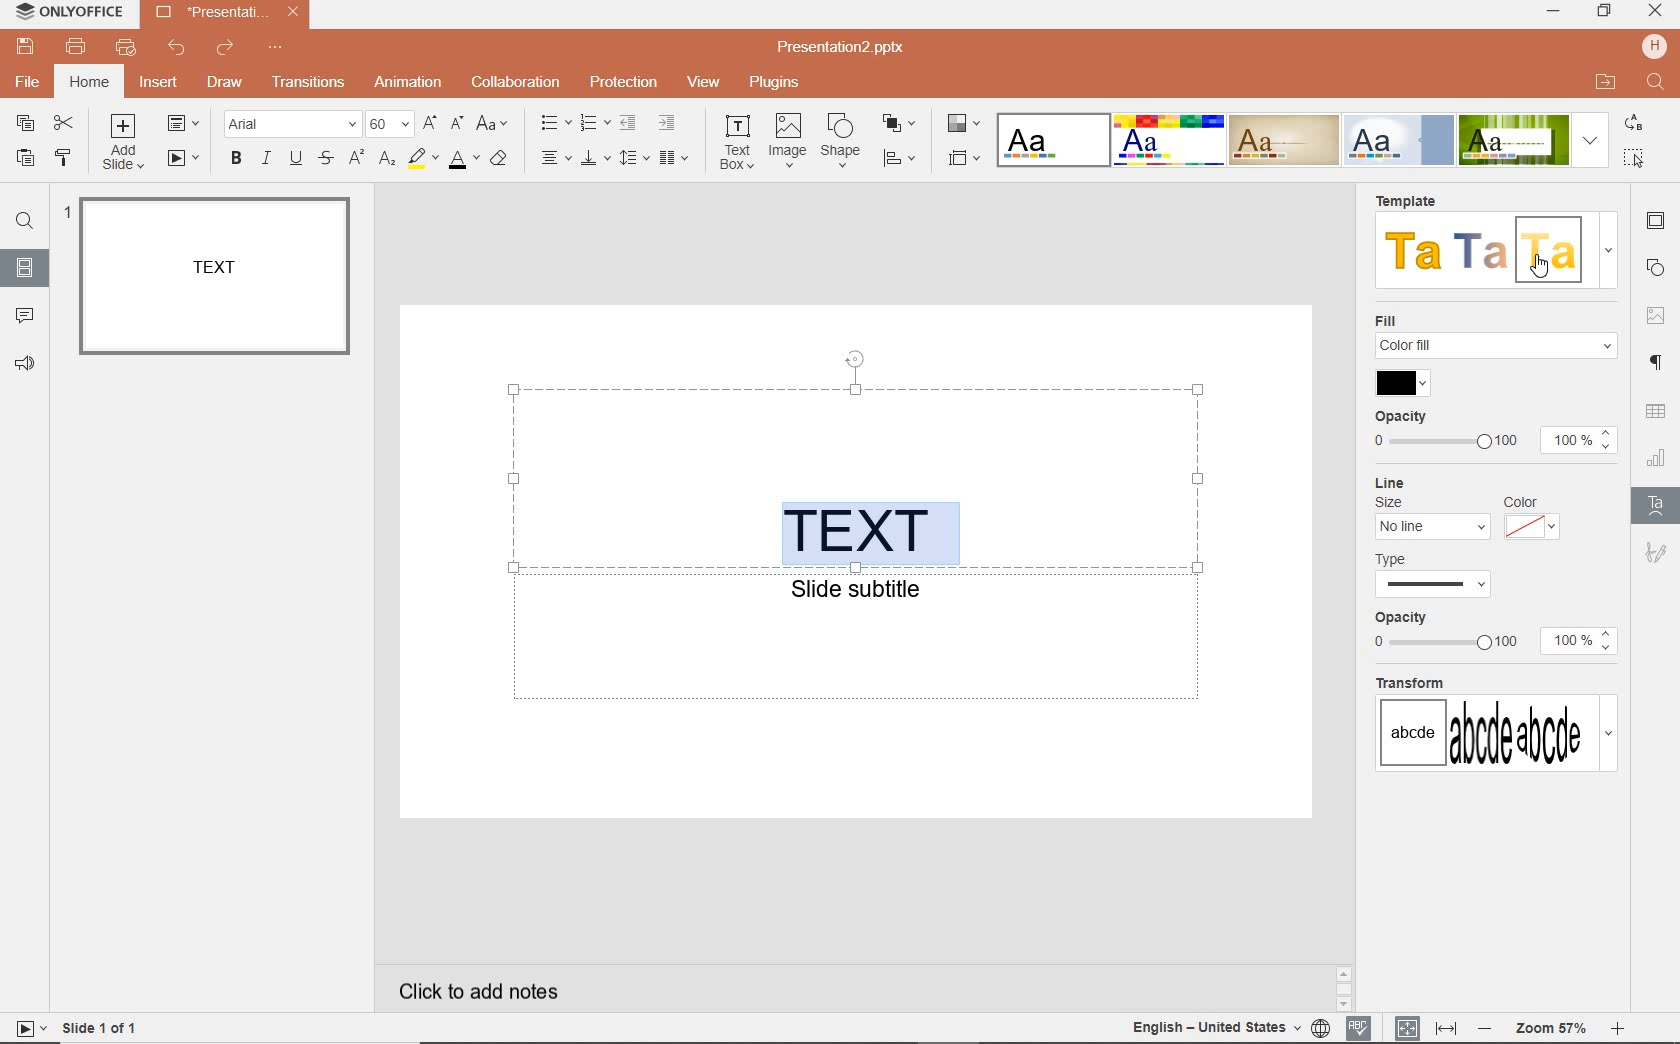  What do you see at coordinates (125, 49) in the screenshot?
I see `QUICK PRINT` at bounding box center [125, 49].